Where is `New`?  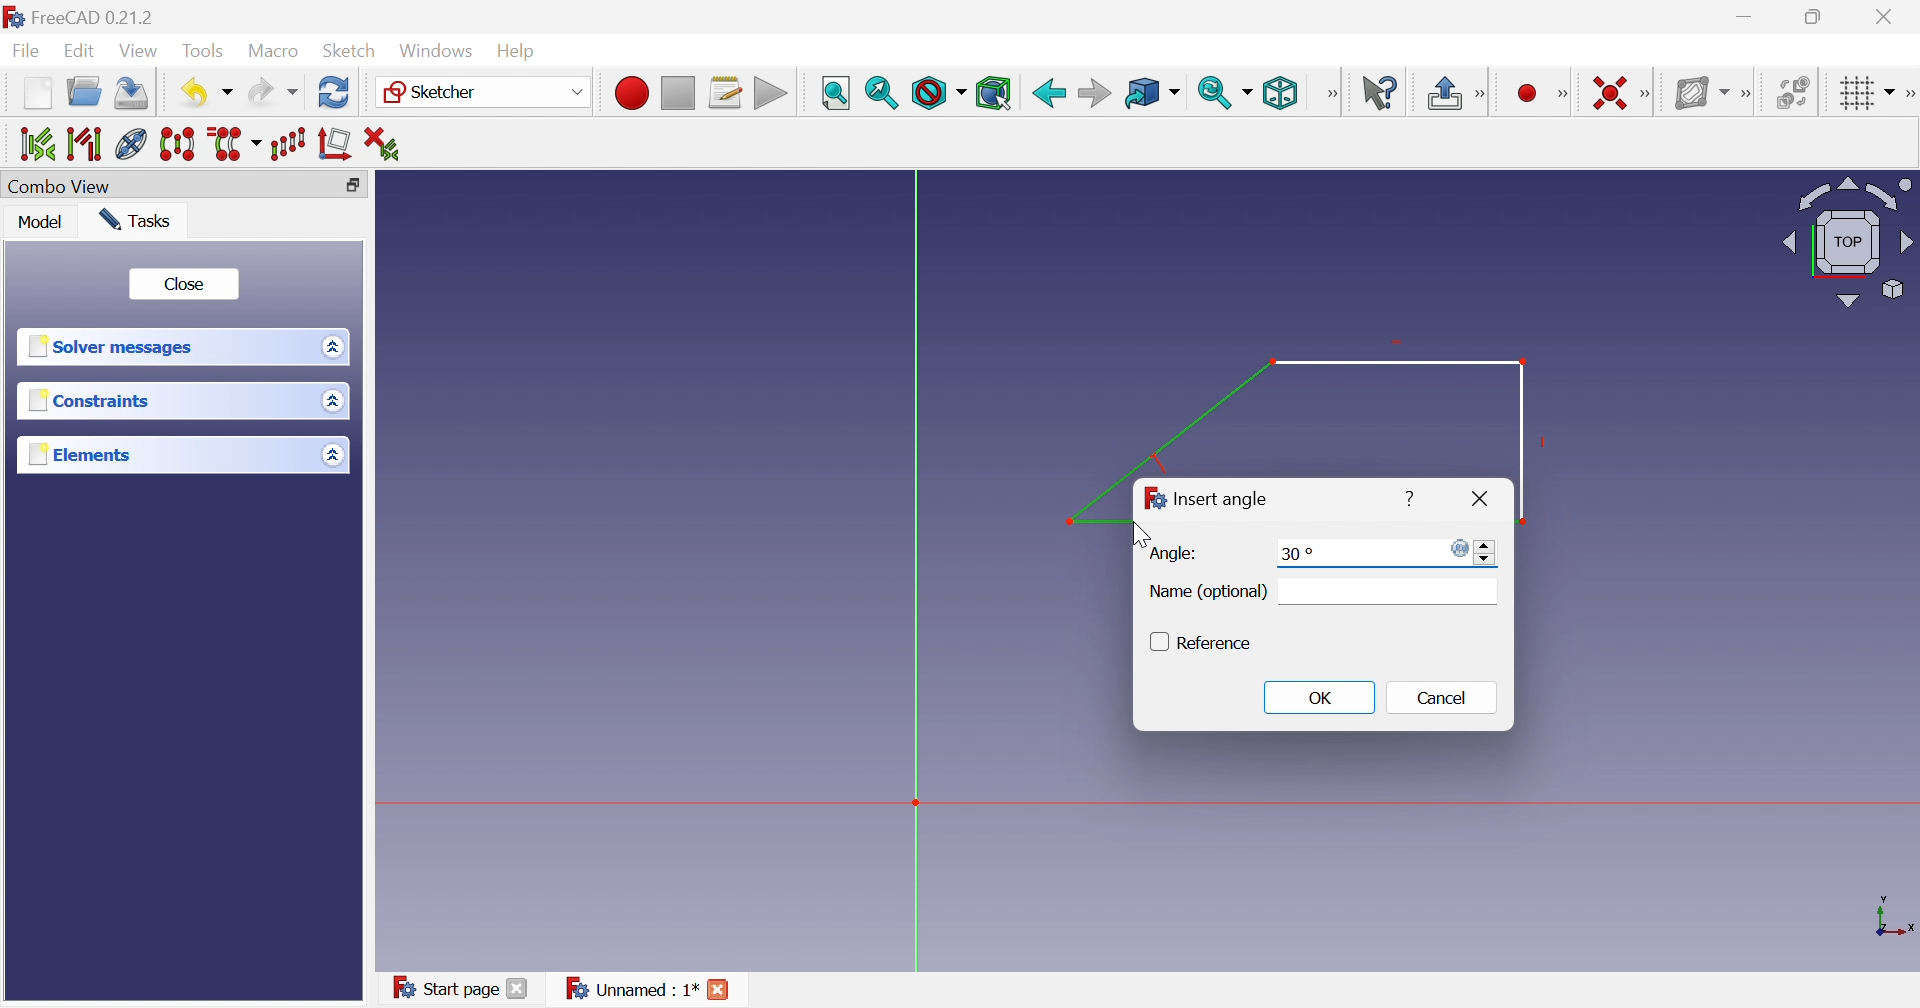 New is located at coordinates (37, 98).